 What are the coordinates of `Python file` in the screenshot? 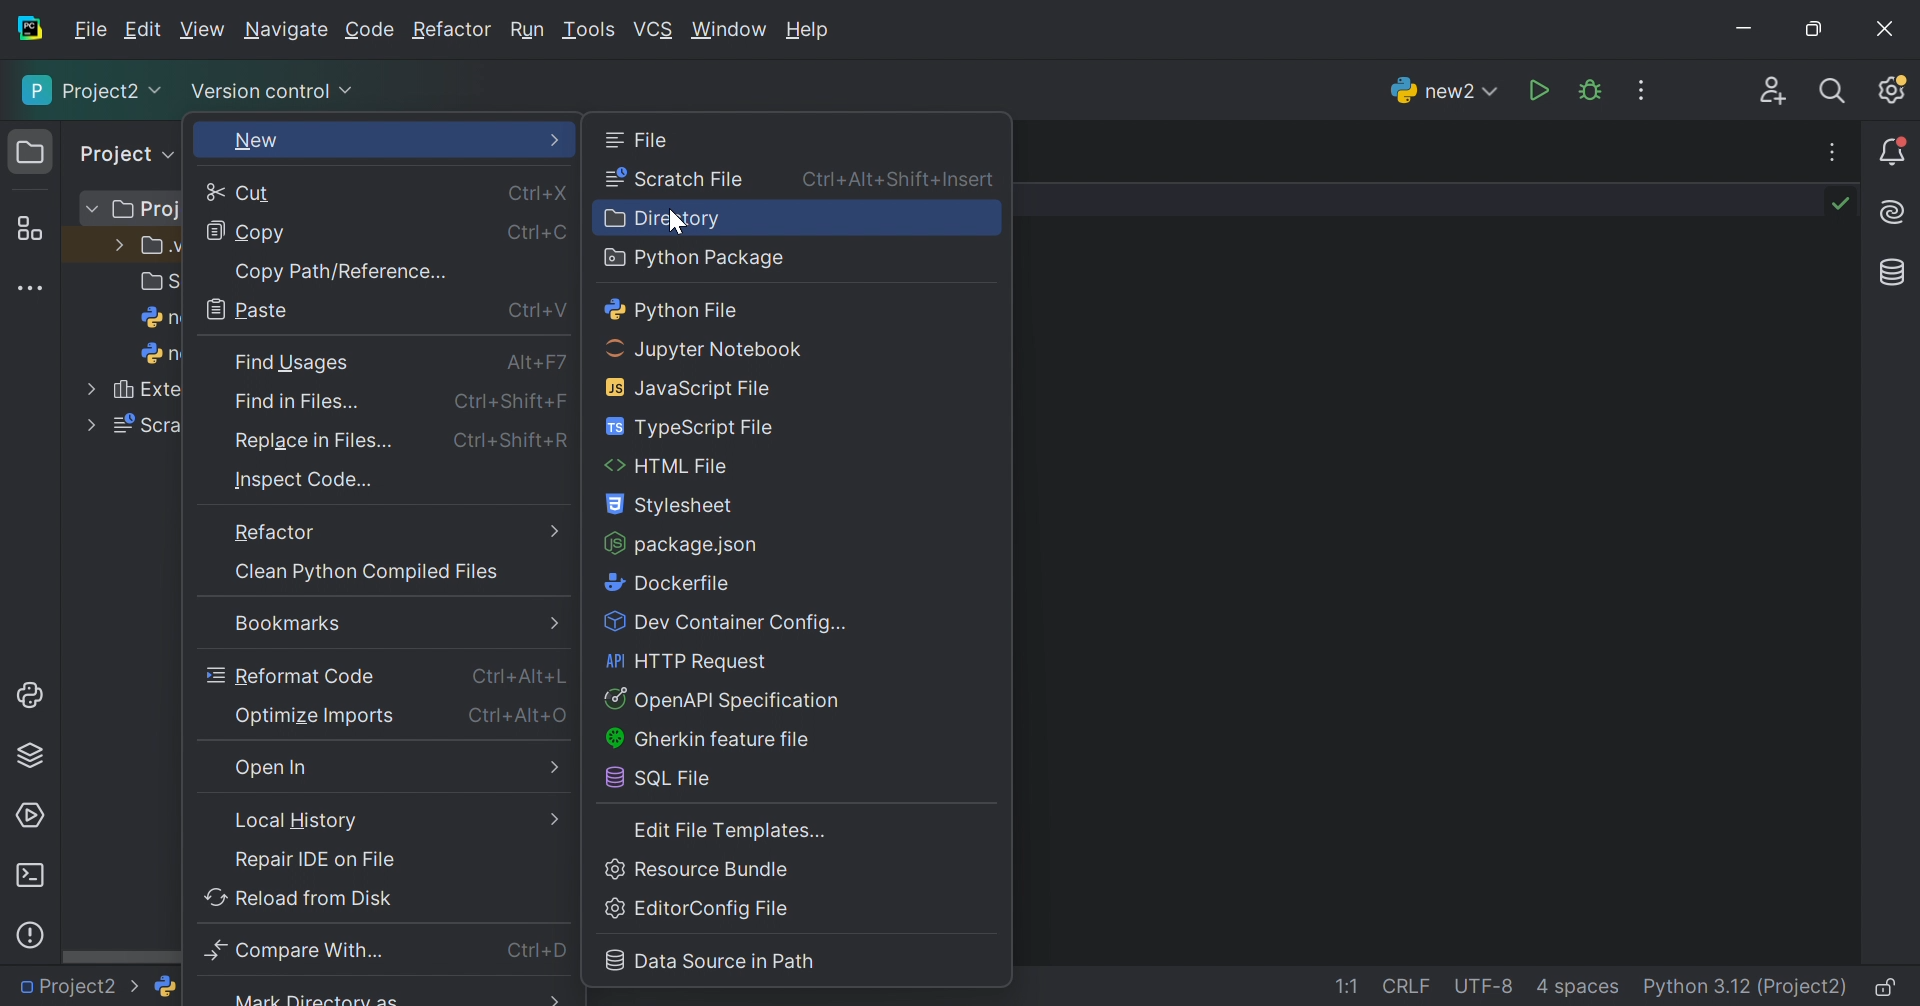 It's located at (677, 311).